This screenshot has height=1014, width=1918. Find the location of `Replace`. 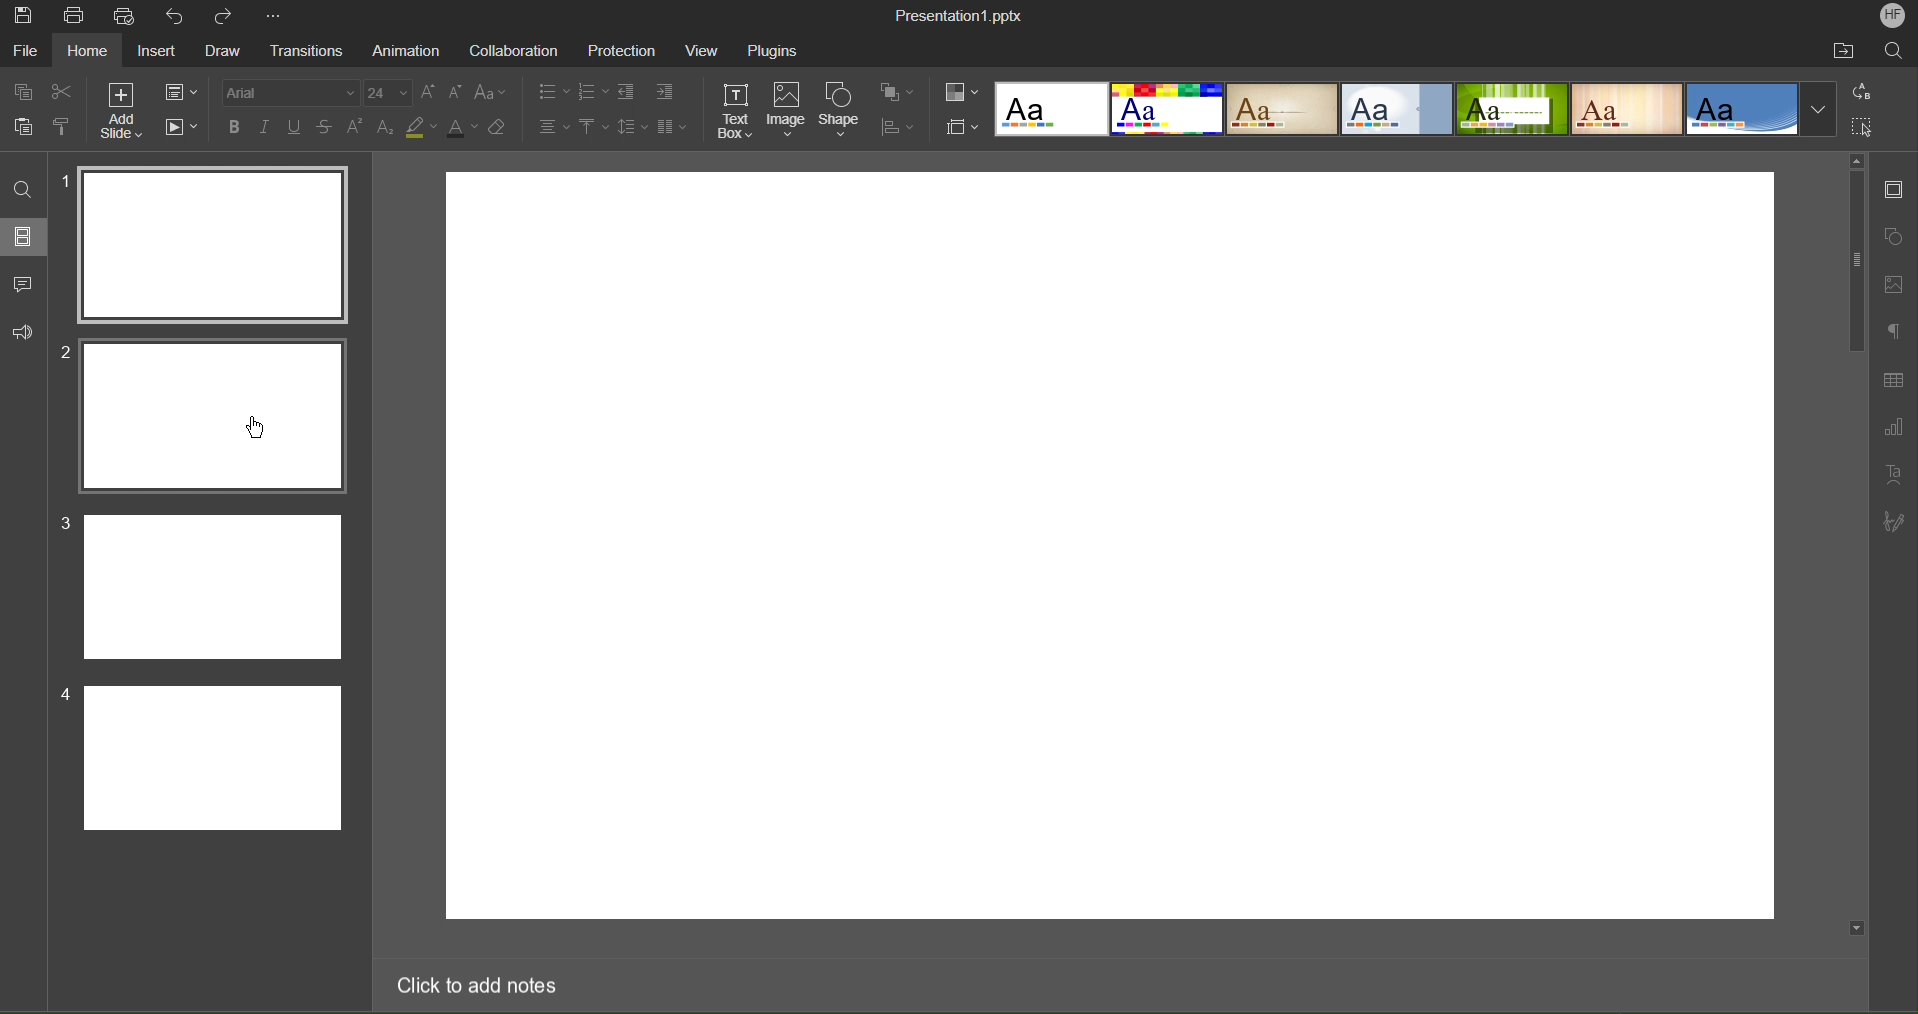

Replace is located at coordinates (1862, 92).